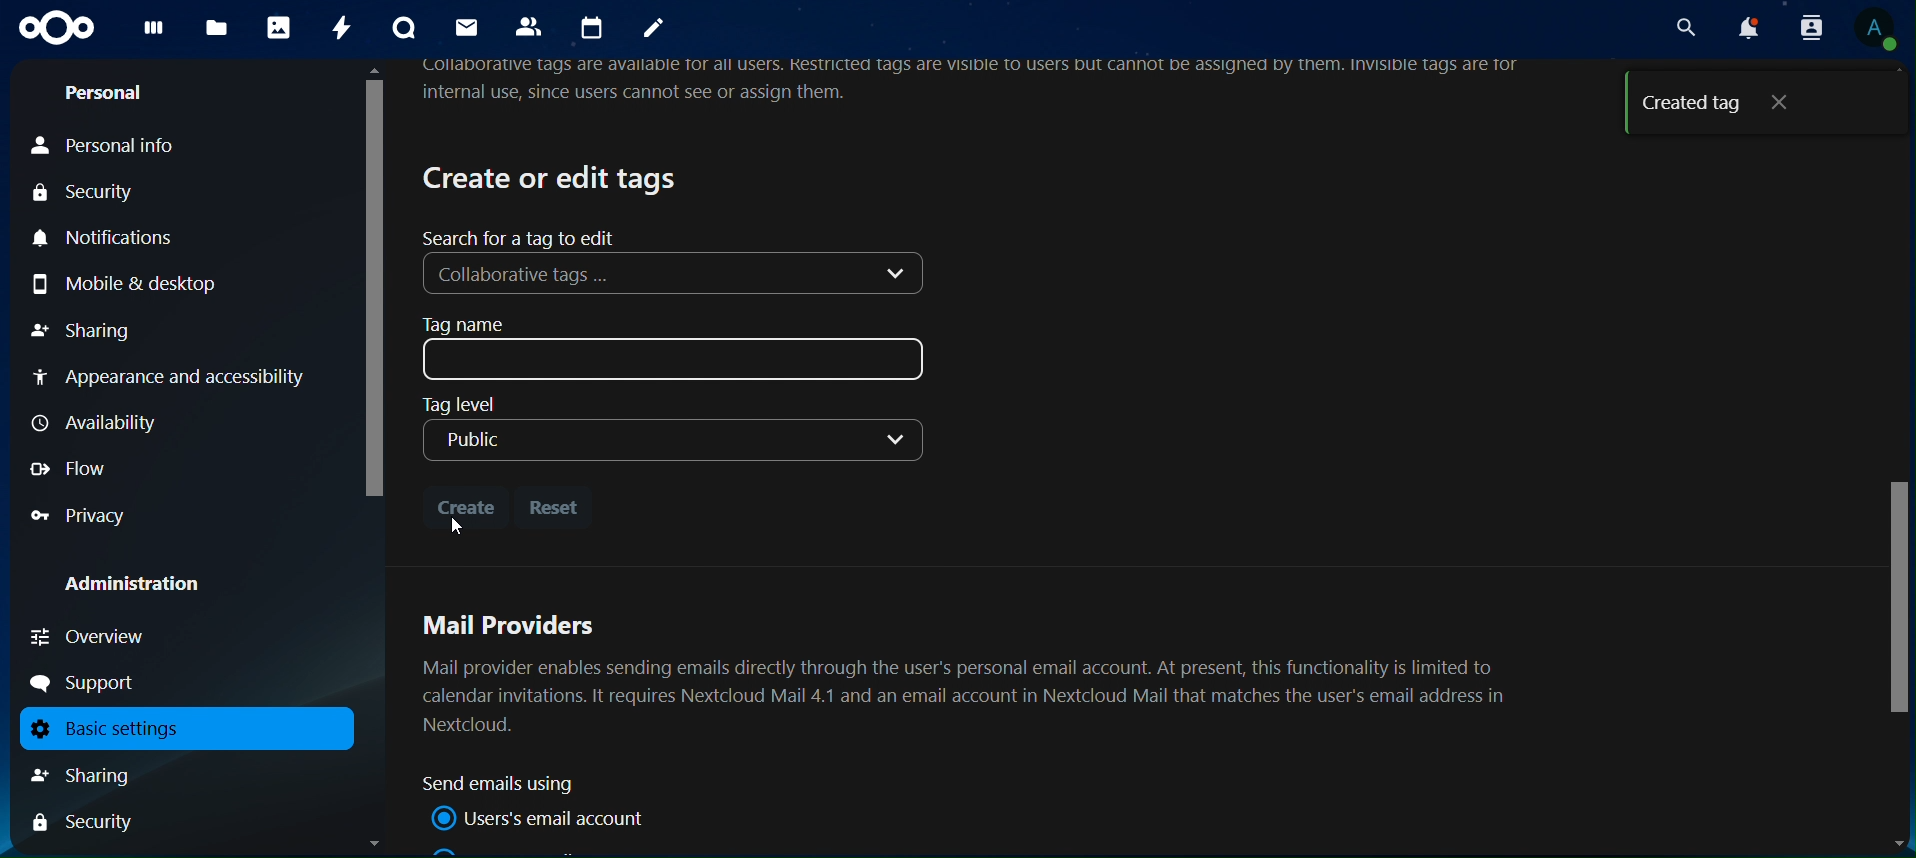  I want to click on search for a tag to edit, so click(523, 237).